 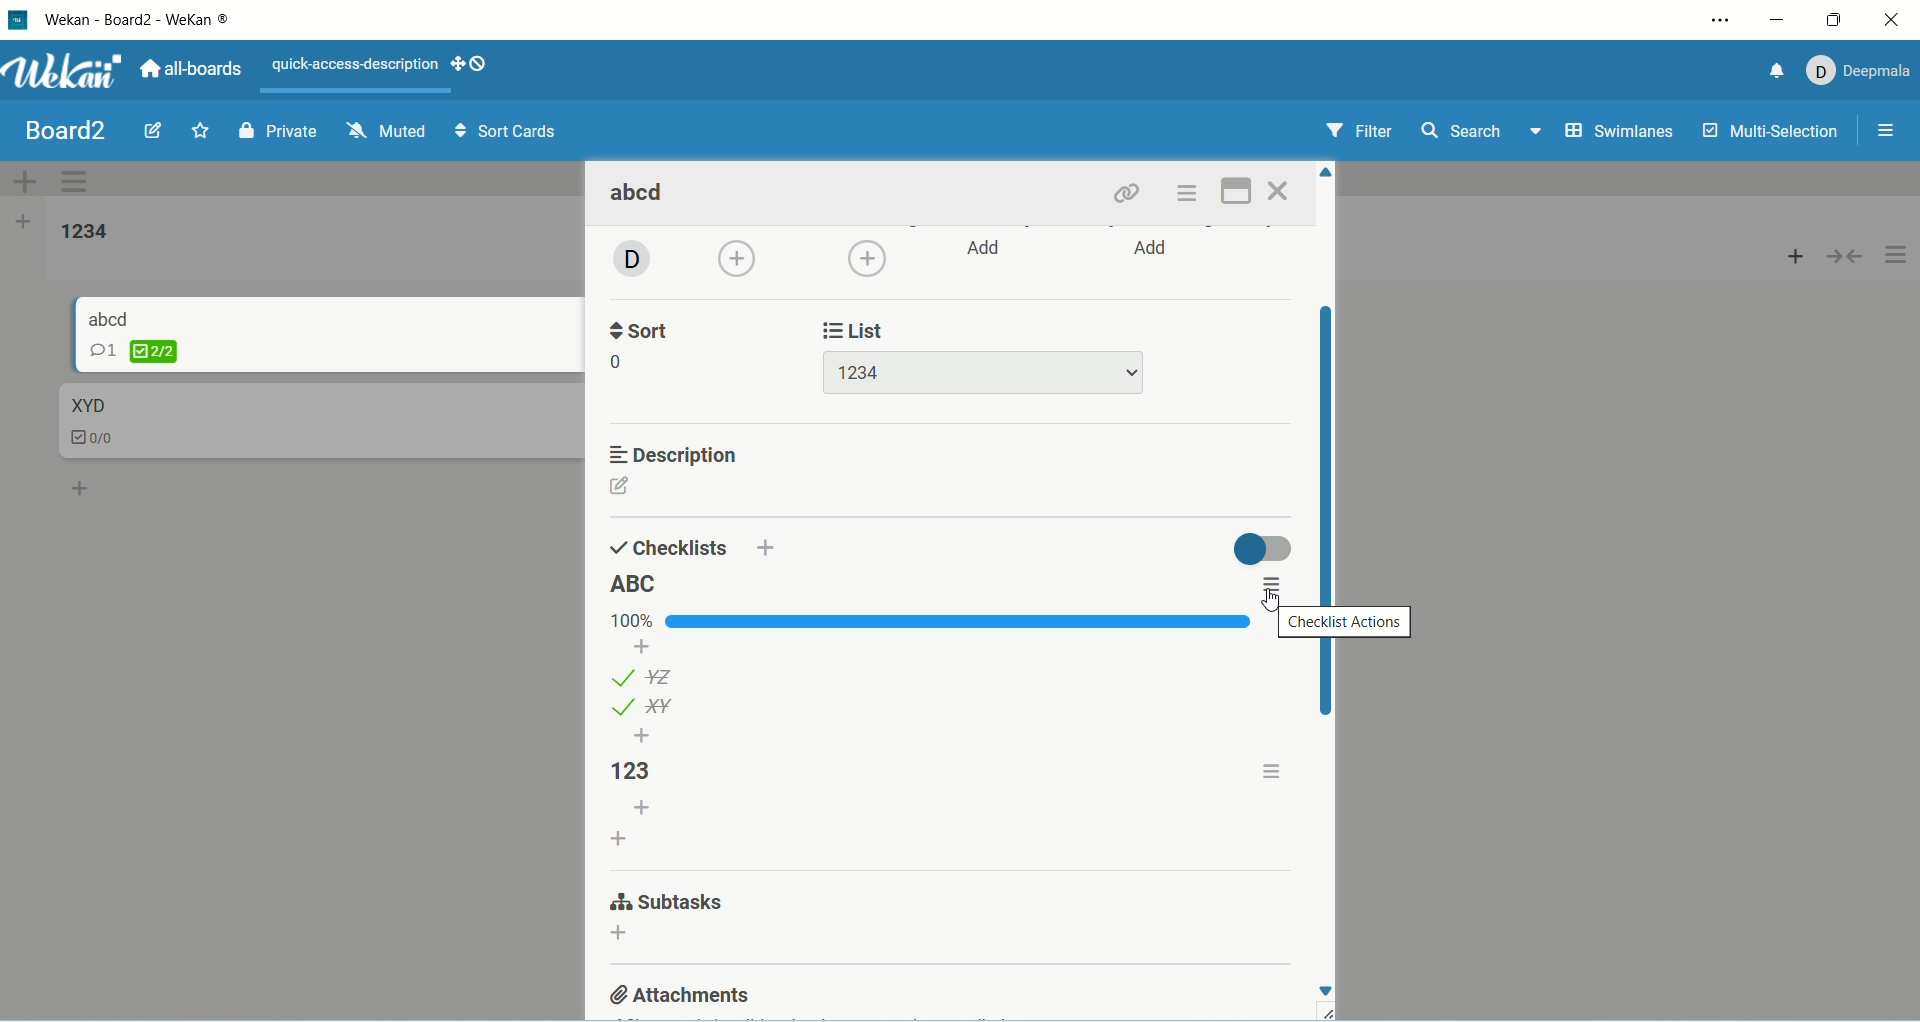 What do you see at coordinates (1618, 132) in the screenshot?
I see `swimlanes` at bounding box center [1618, 132].